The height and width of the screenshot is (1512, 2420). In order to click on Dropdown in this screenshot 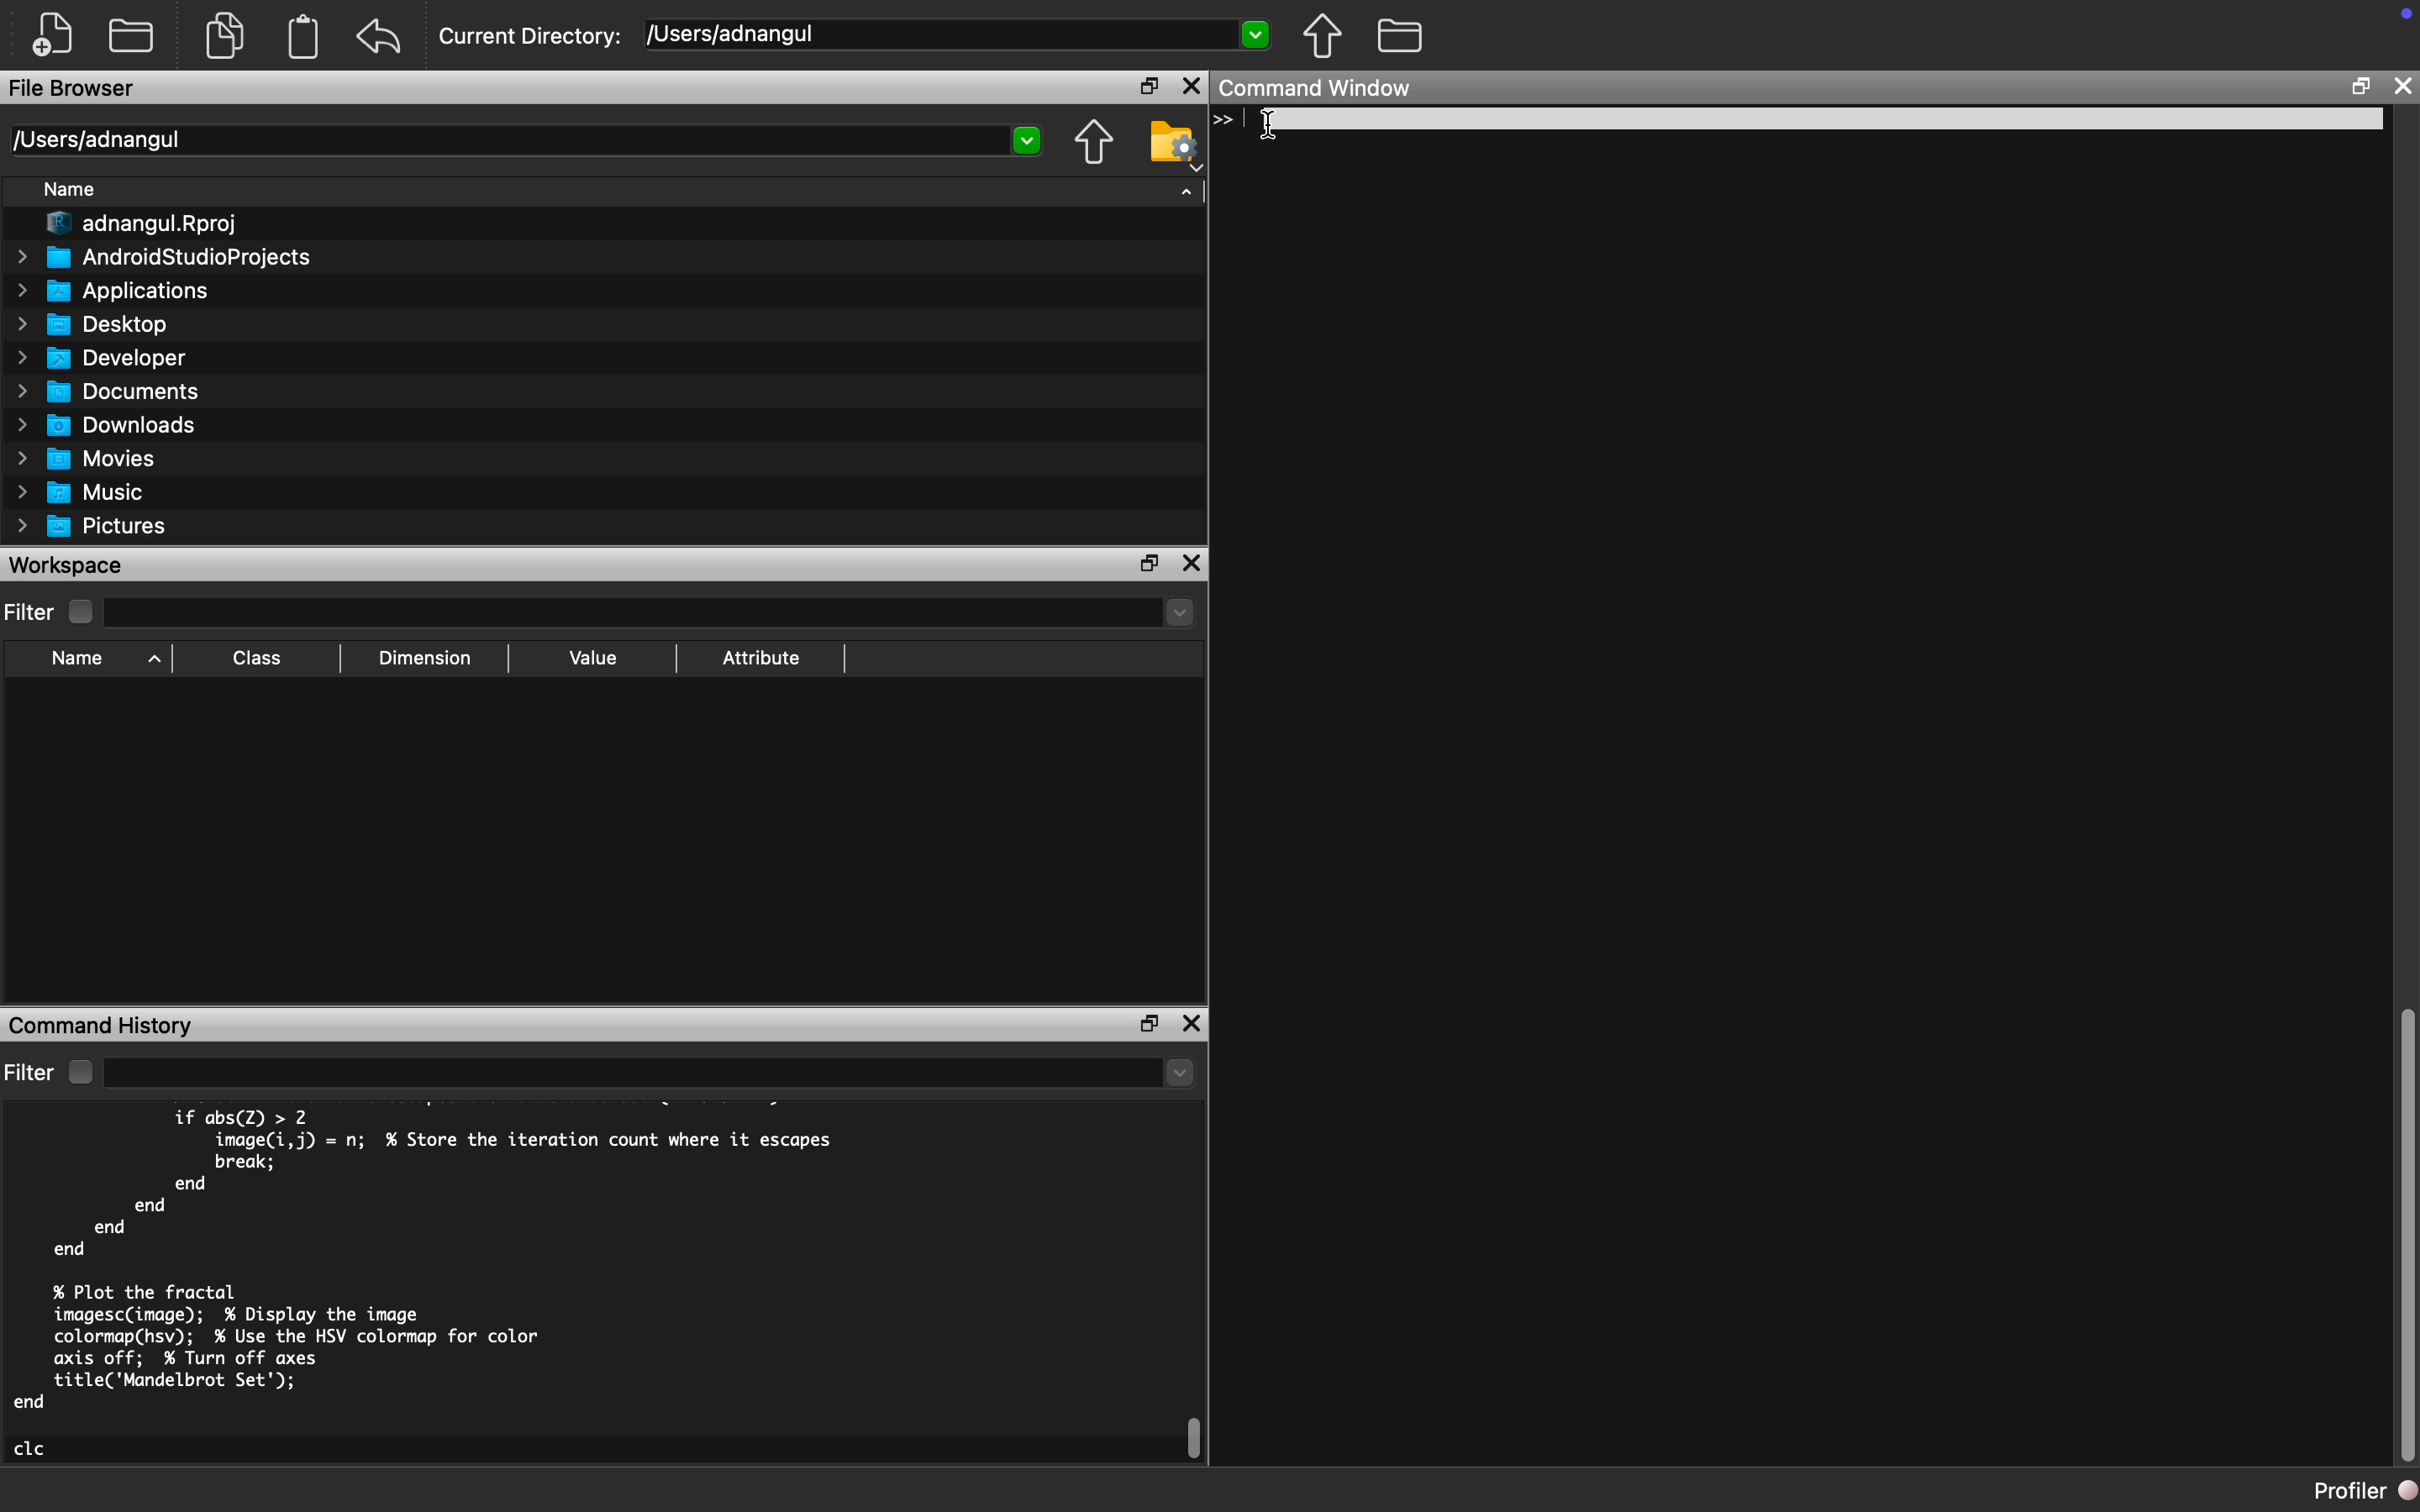, I will do `click(652, 1072)`.